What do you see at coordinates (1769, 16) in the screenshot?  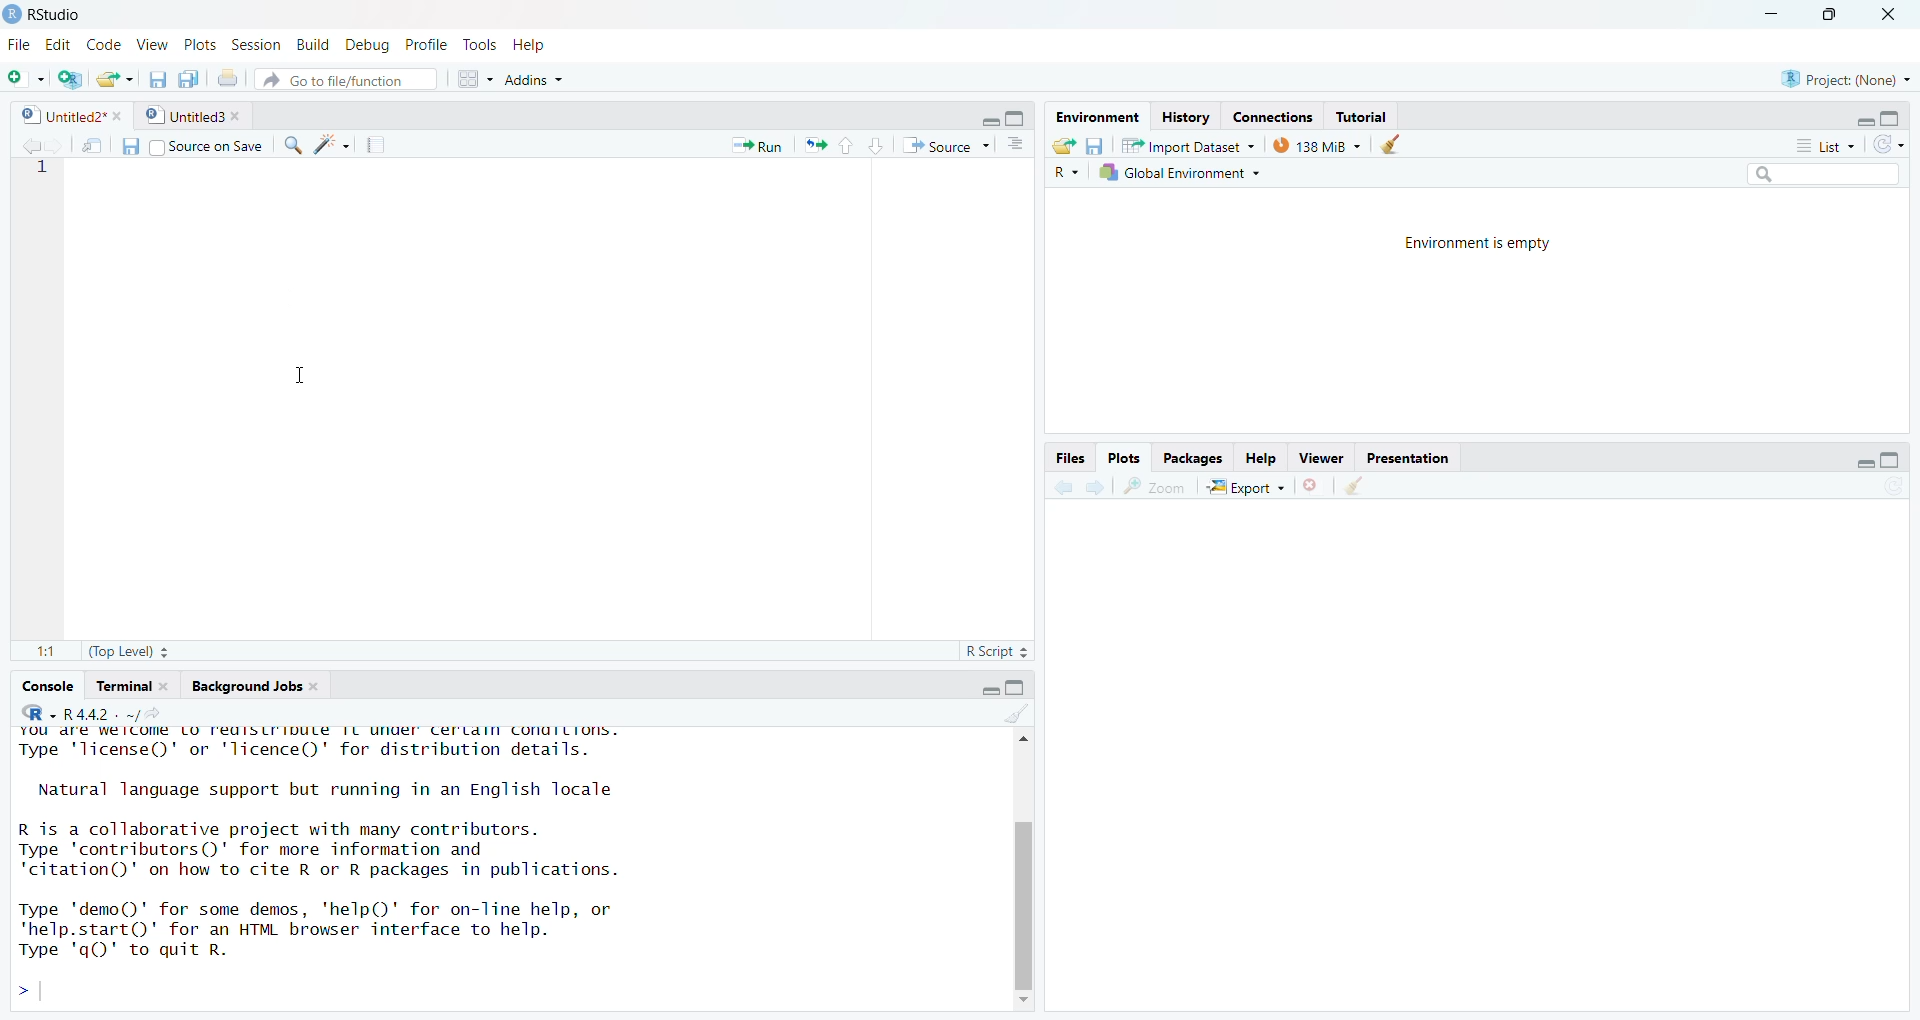 I see `minimize` at bounding box center [1769, 16].